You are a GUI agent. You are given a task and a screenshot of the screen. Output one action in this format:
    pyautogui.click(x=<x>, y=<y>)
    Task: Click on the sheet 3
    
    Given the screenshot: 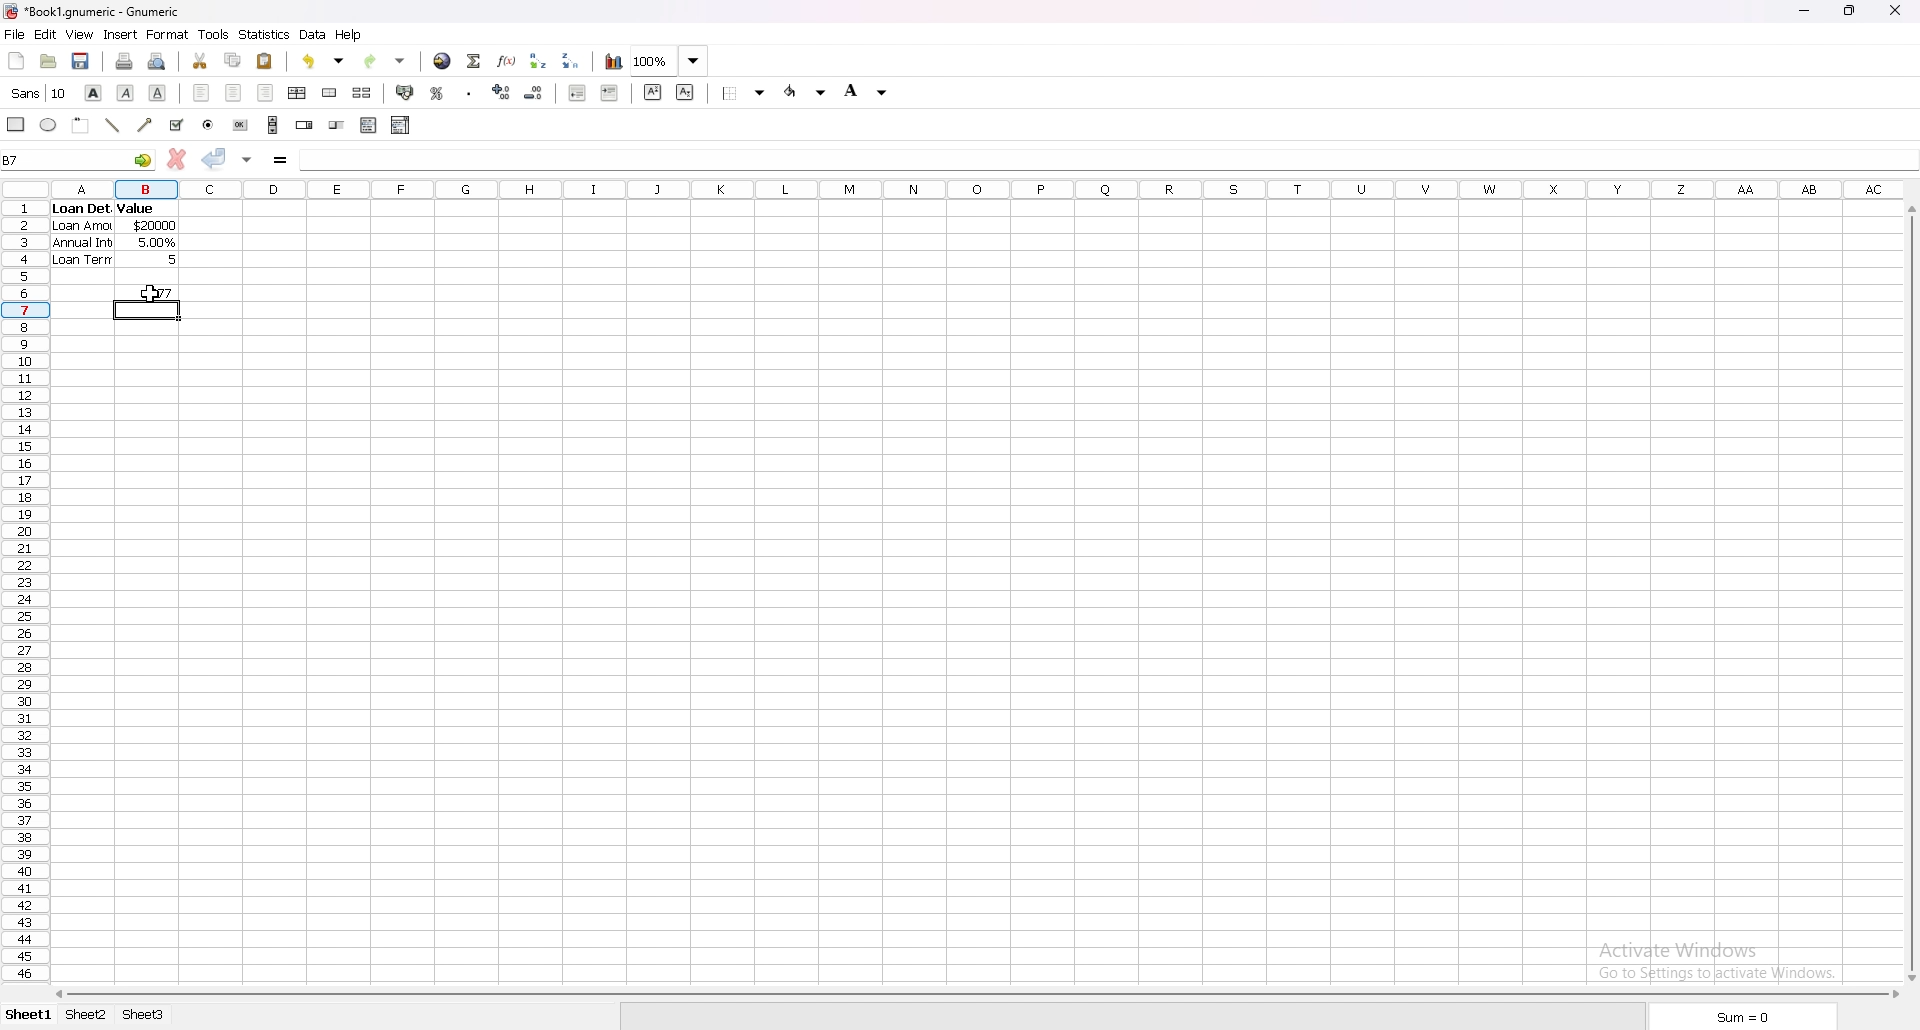 What is the action you would take?
    pyautogui.click(x=145, y=1016)
    